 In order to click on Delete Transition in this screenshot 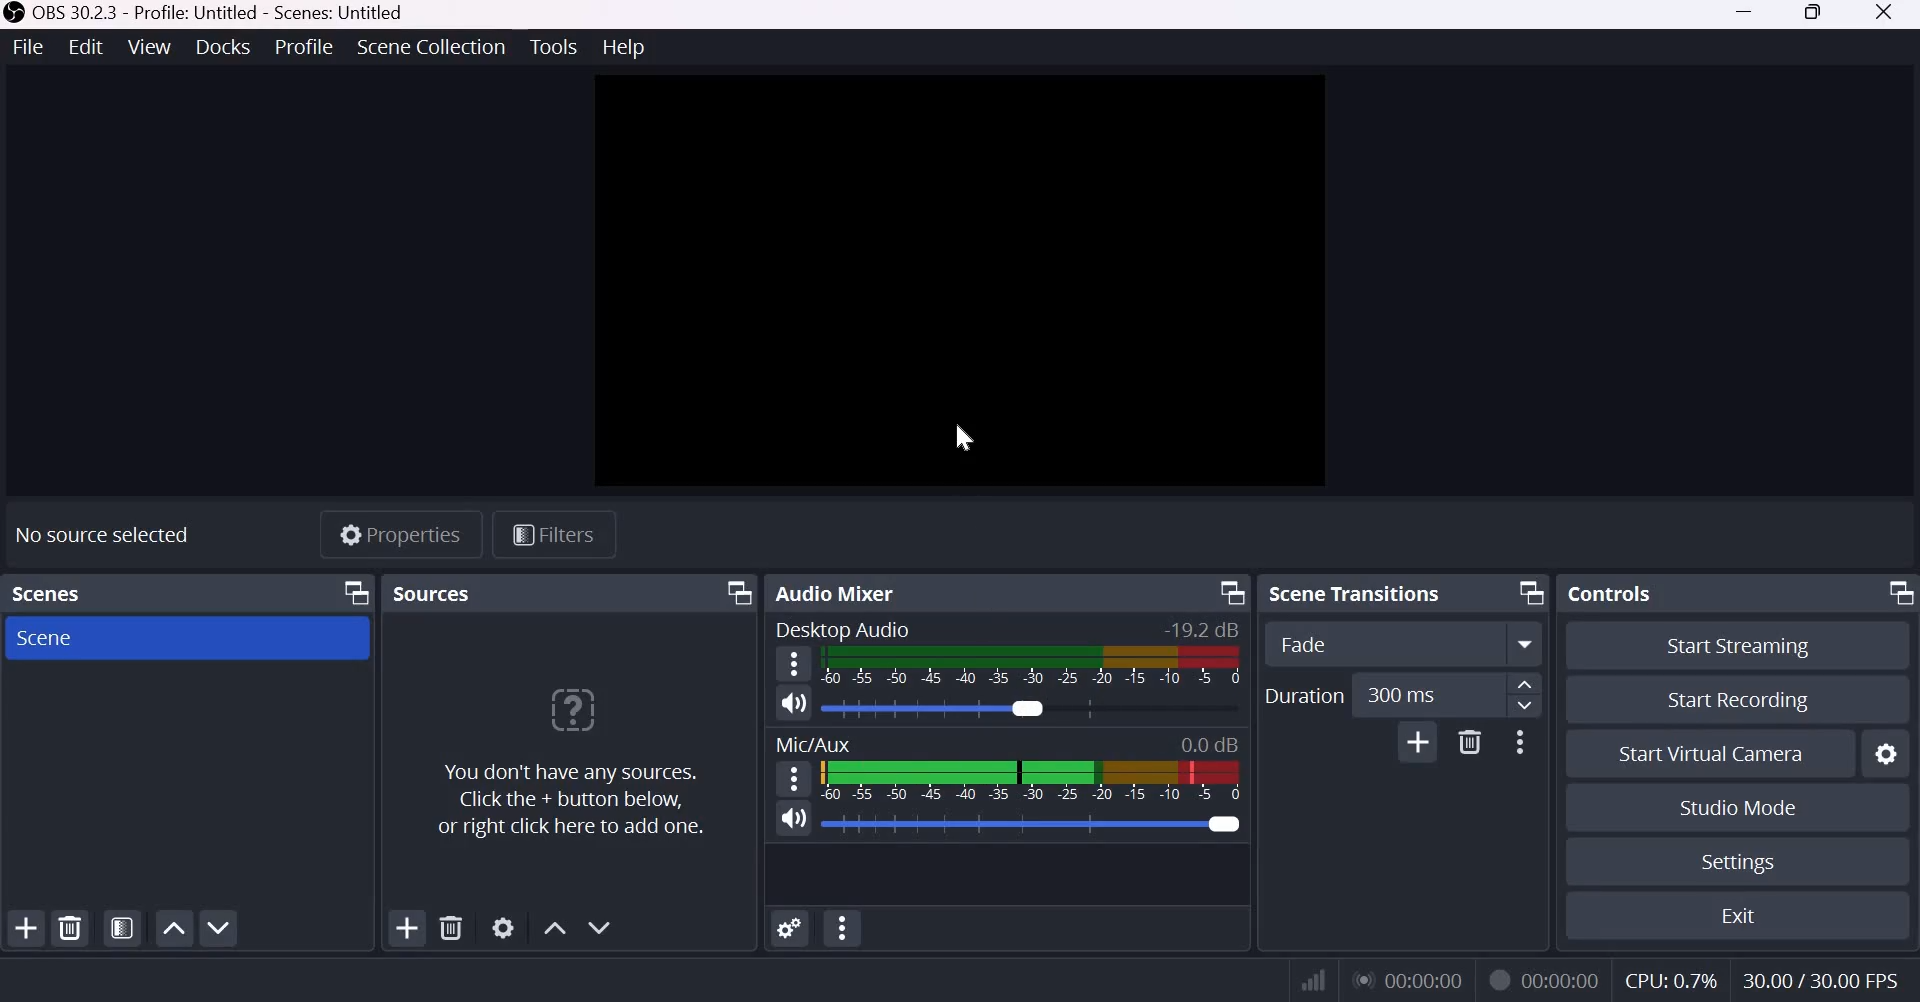, I will do `click(1469, 742)`.